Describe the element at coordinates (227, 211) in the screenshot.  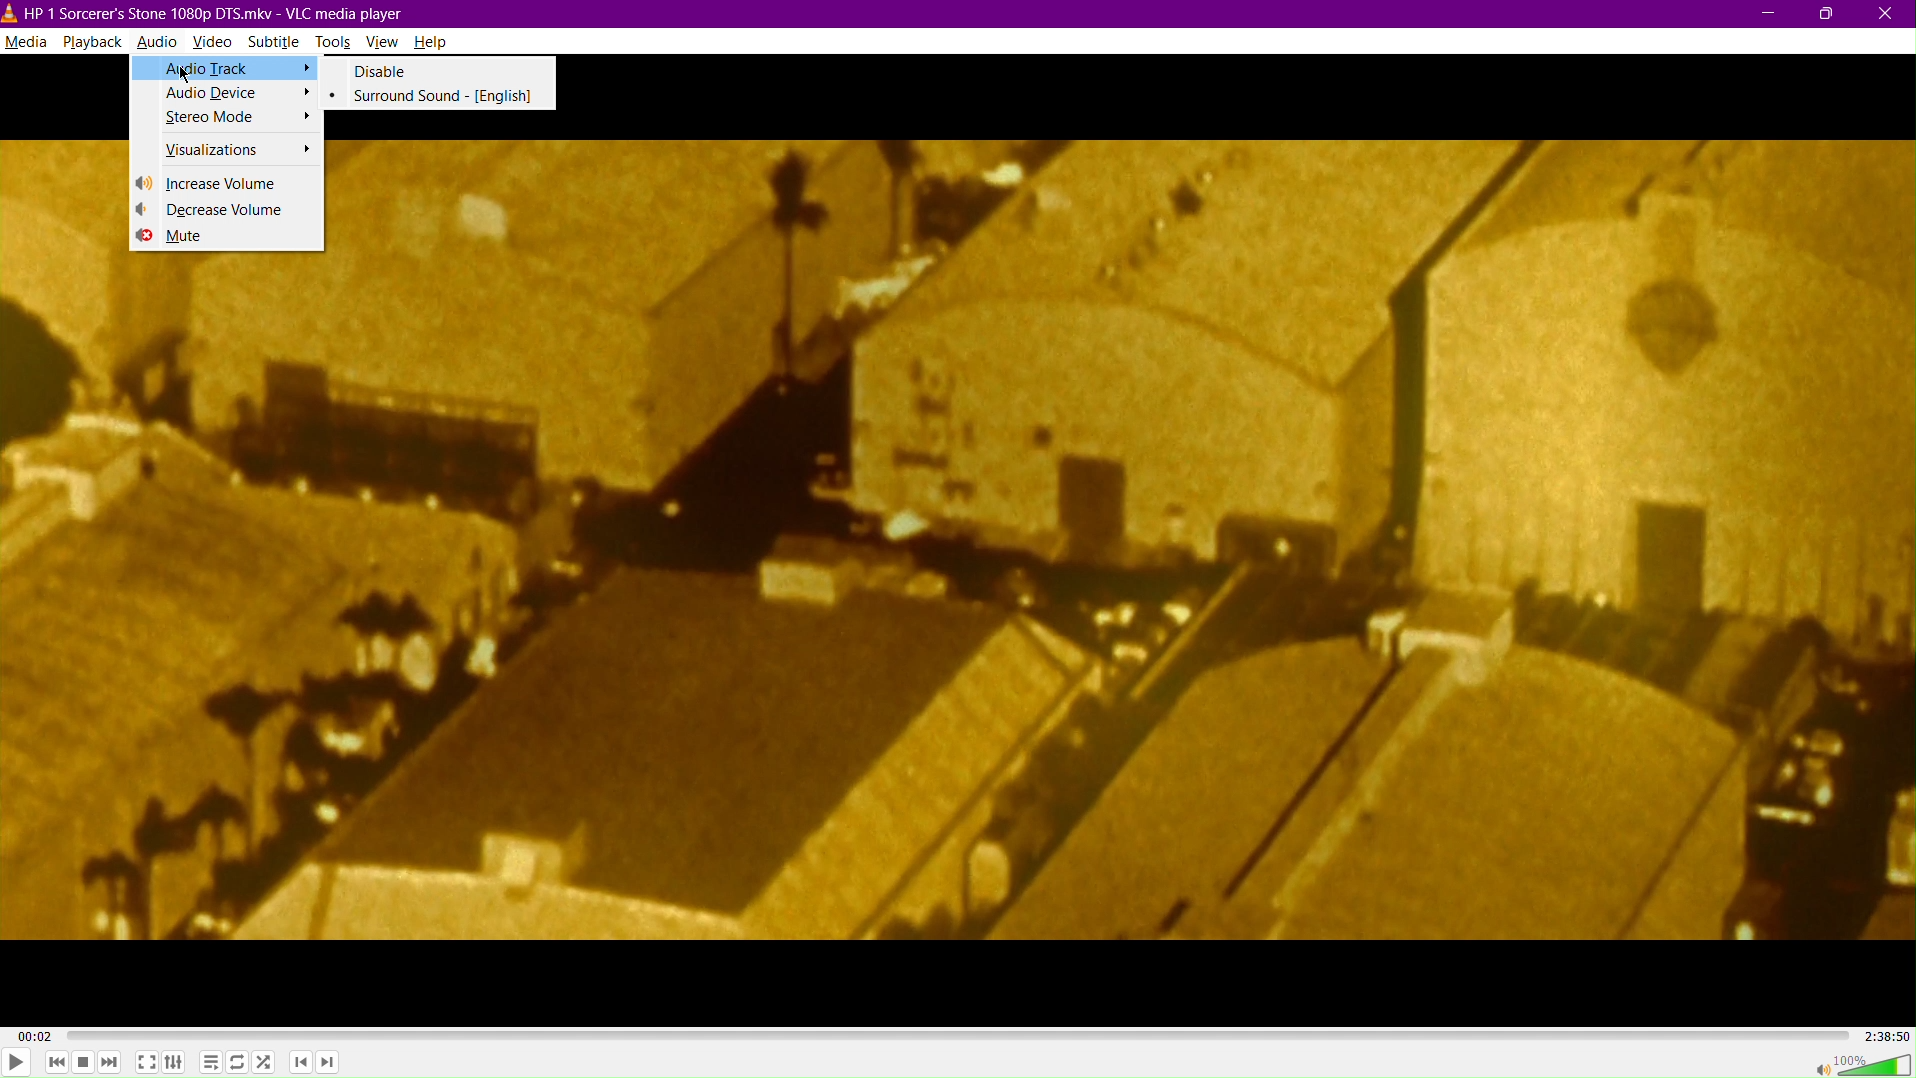
I see `Decrease Volume` at that location.